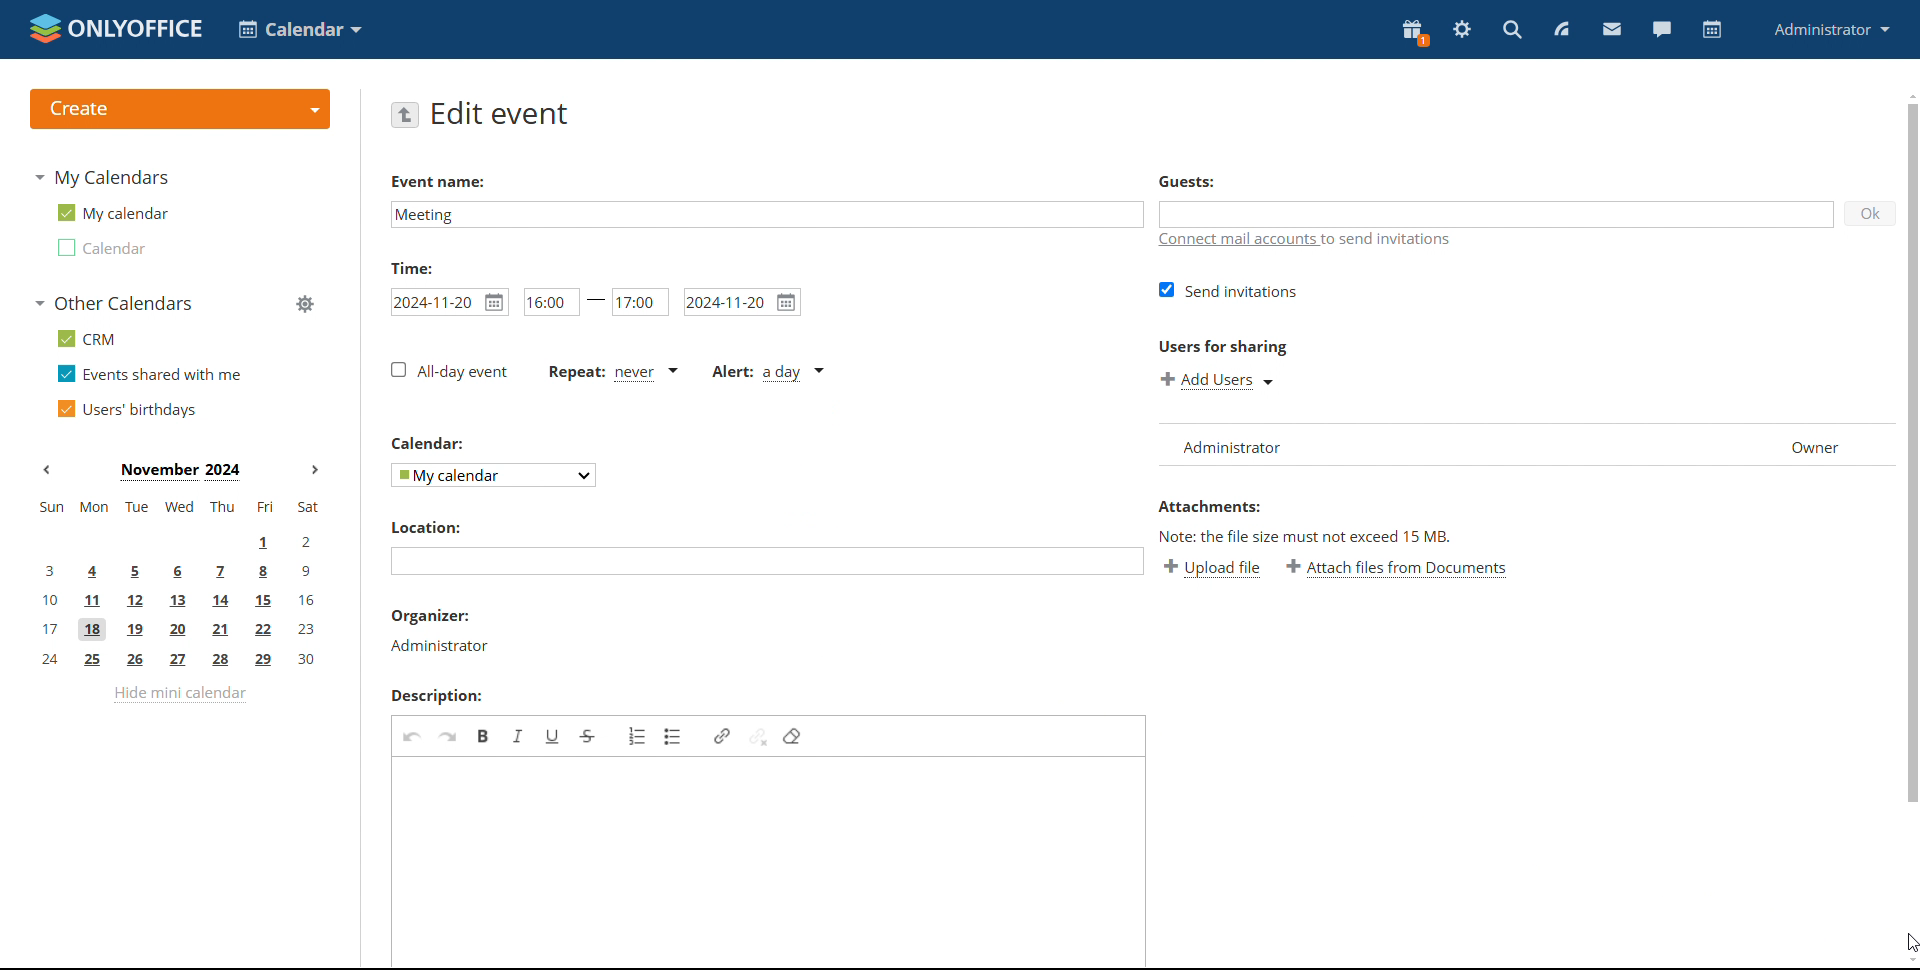 This screenshot has width=1920, height=970. Describe the element at coordinates (1510, 30) in the screenshot. I see `search` at that location.